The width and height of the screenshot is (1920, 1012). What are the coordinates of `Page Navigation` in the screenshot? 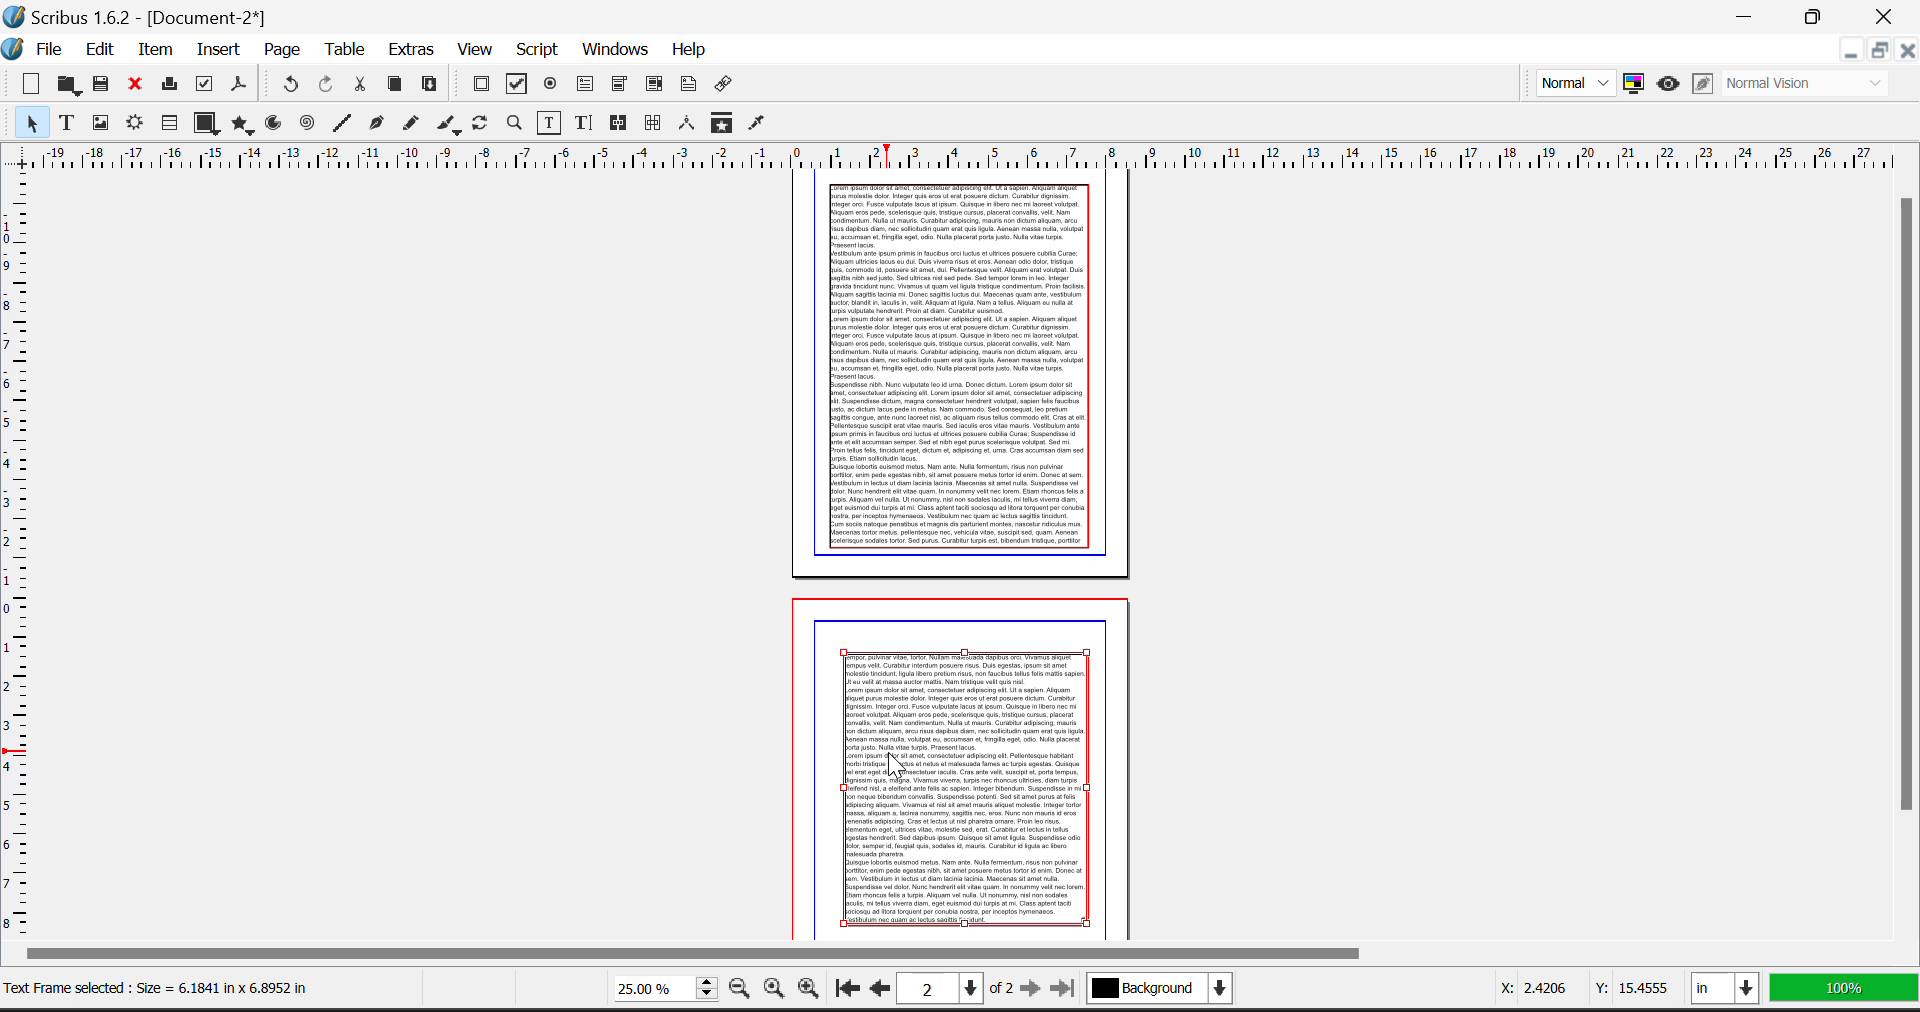 It's located at (961, 990).